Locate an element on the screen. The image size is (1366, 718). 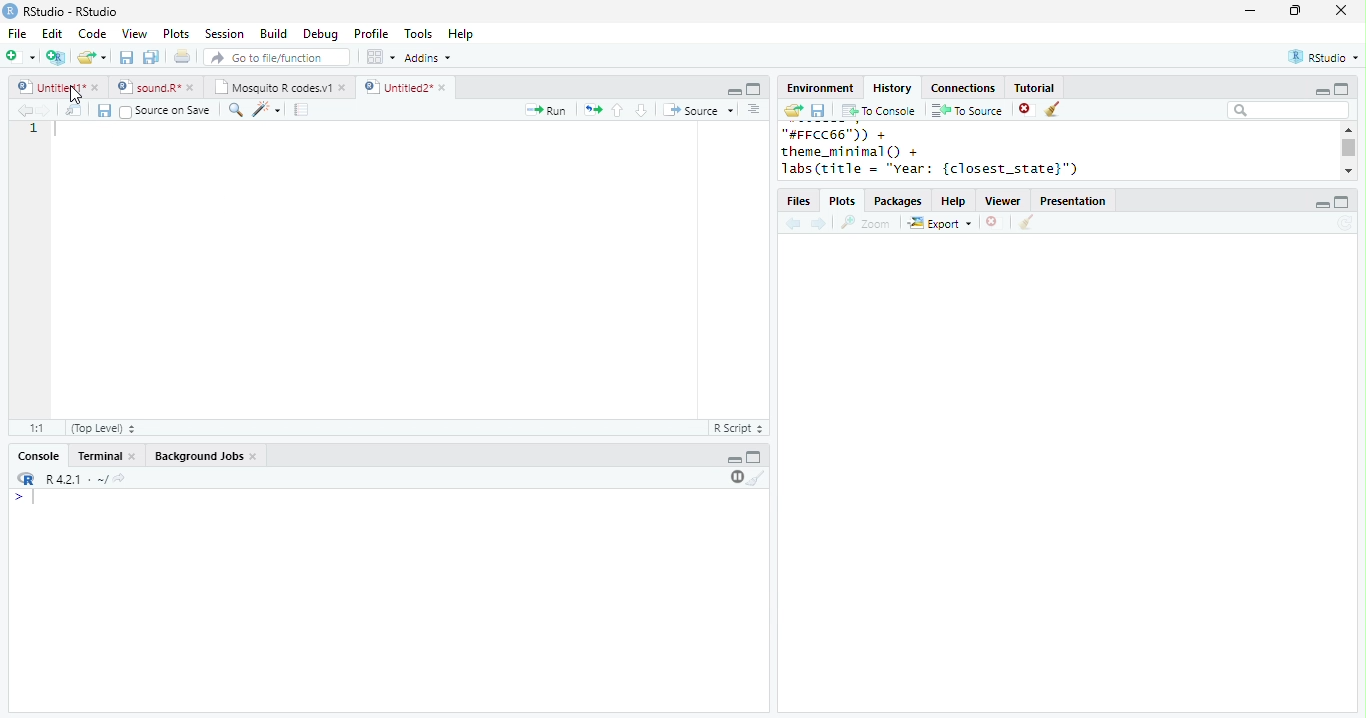
scroll up is located at coordinates (1347, 129).